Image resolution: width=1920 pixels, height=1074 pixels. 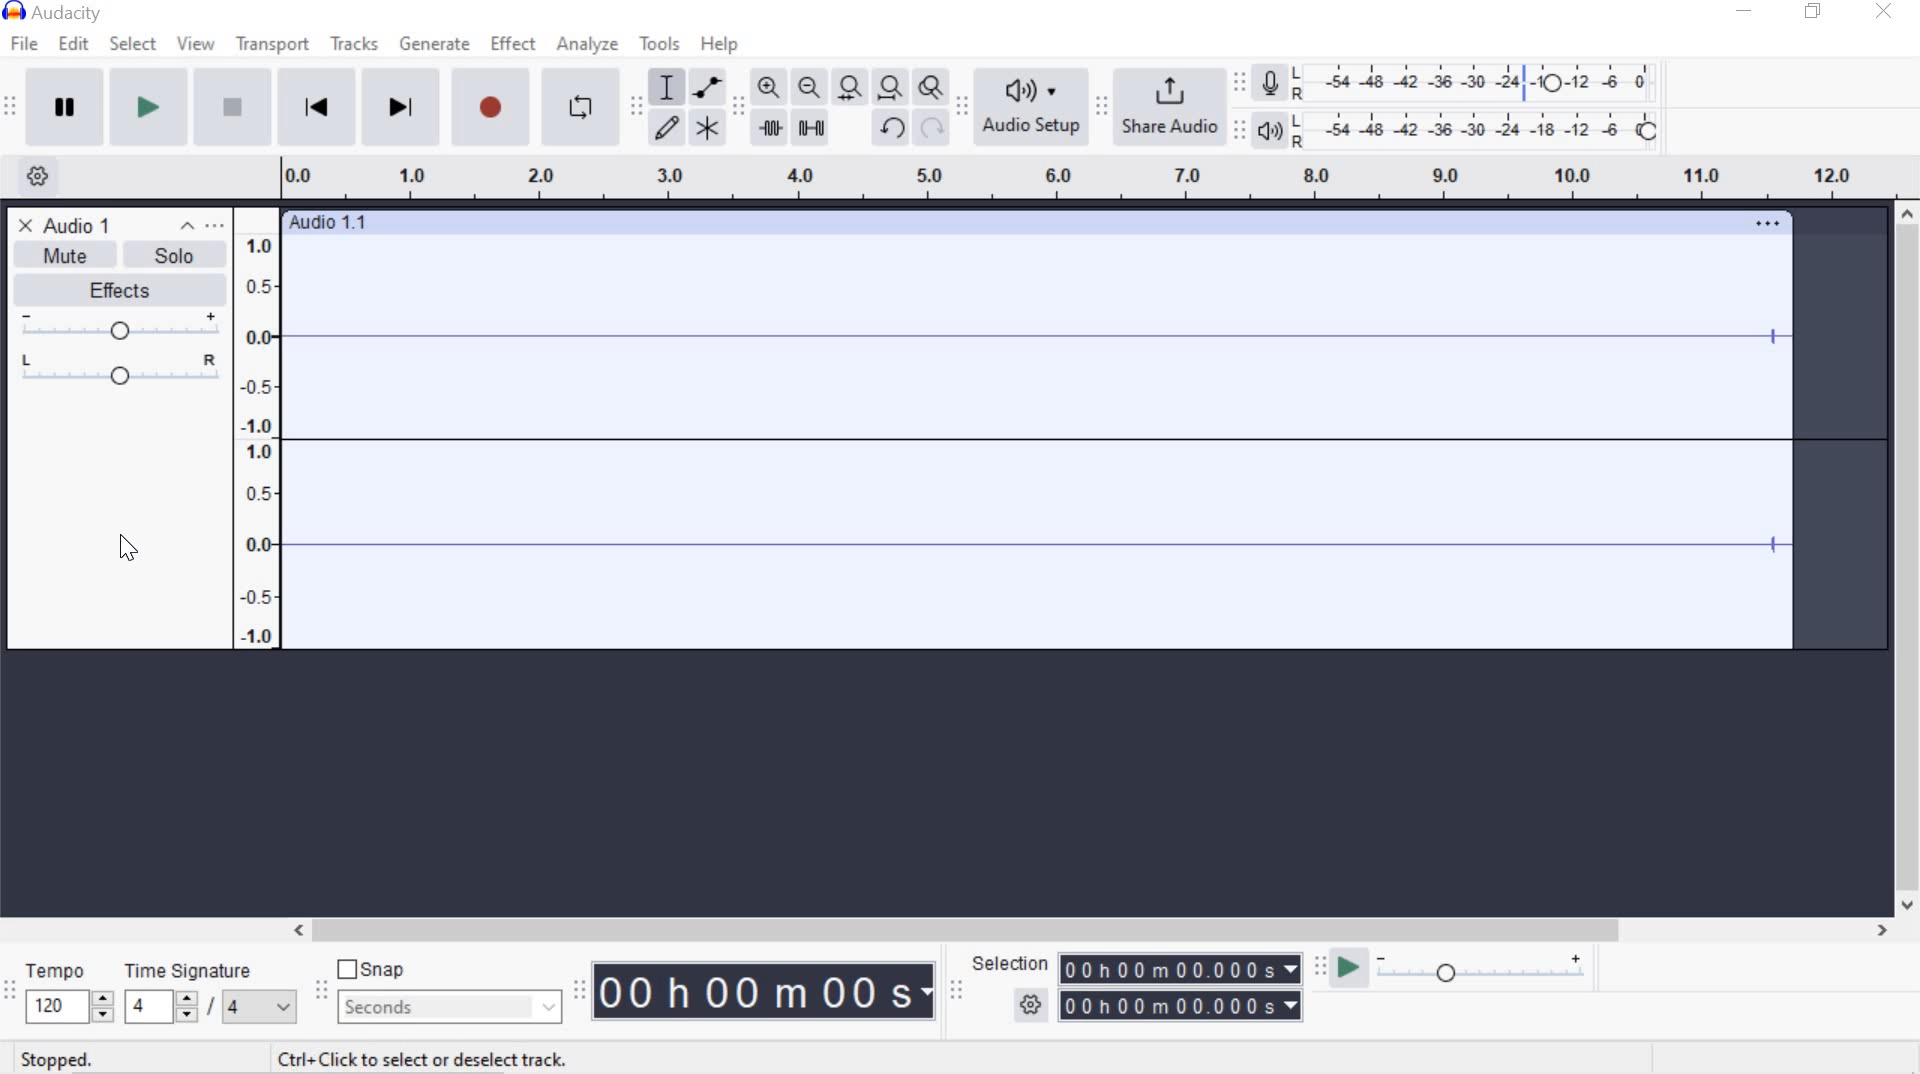 What do you see at coordinates (1274, 130) in the screenshot?
I see `Playback meter` at bounding box center [1274, 130].